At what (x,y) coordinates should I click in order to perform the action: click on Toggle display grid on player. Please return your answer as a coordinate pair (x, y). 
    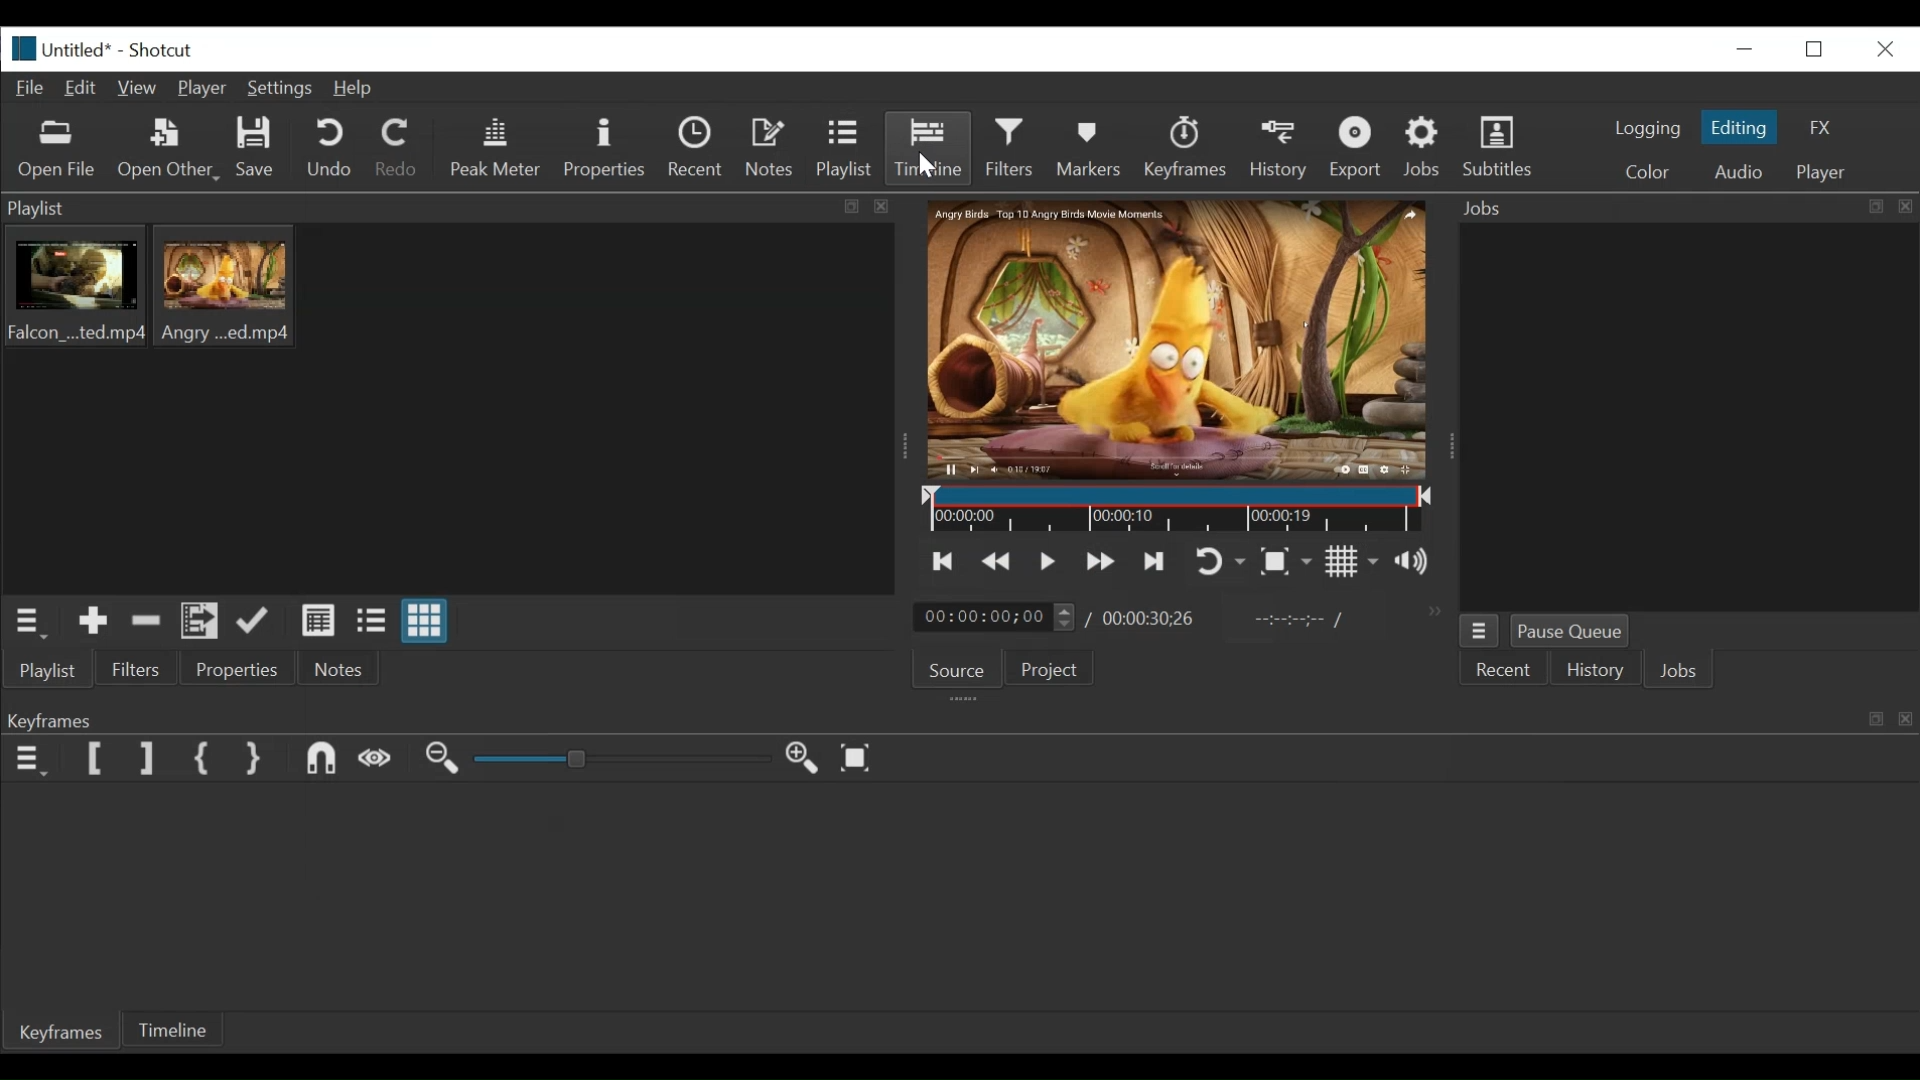
    Looking at the image, I should click on (1352, 561).